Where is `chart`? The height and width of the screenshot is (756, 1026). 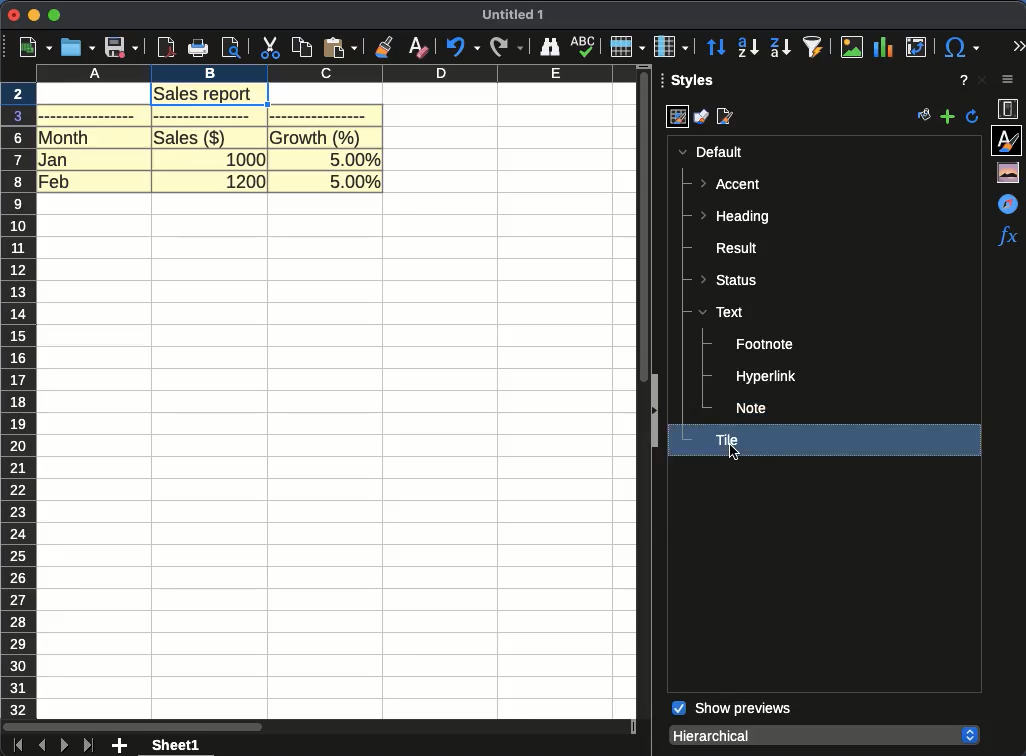 chart is located at coordinates (885, 48).